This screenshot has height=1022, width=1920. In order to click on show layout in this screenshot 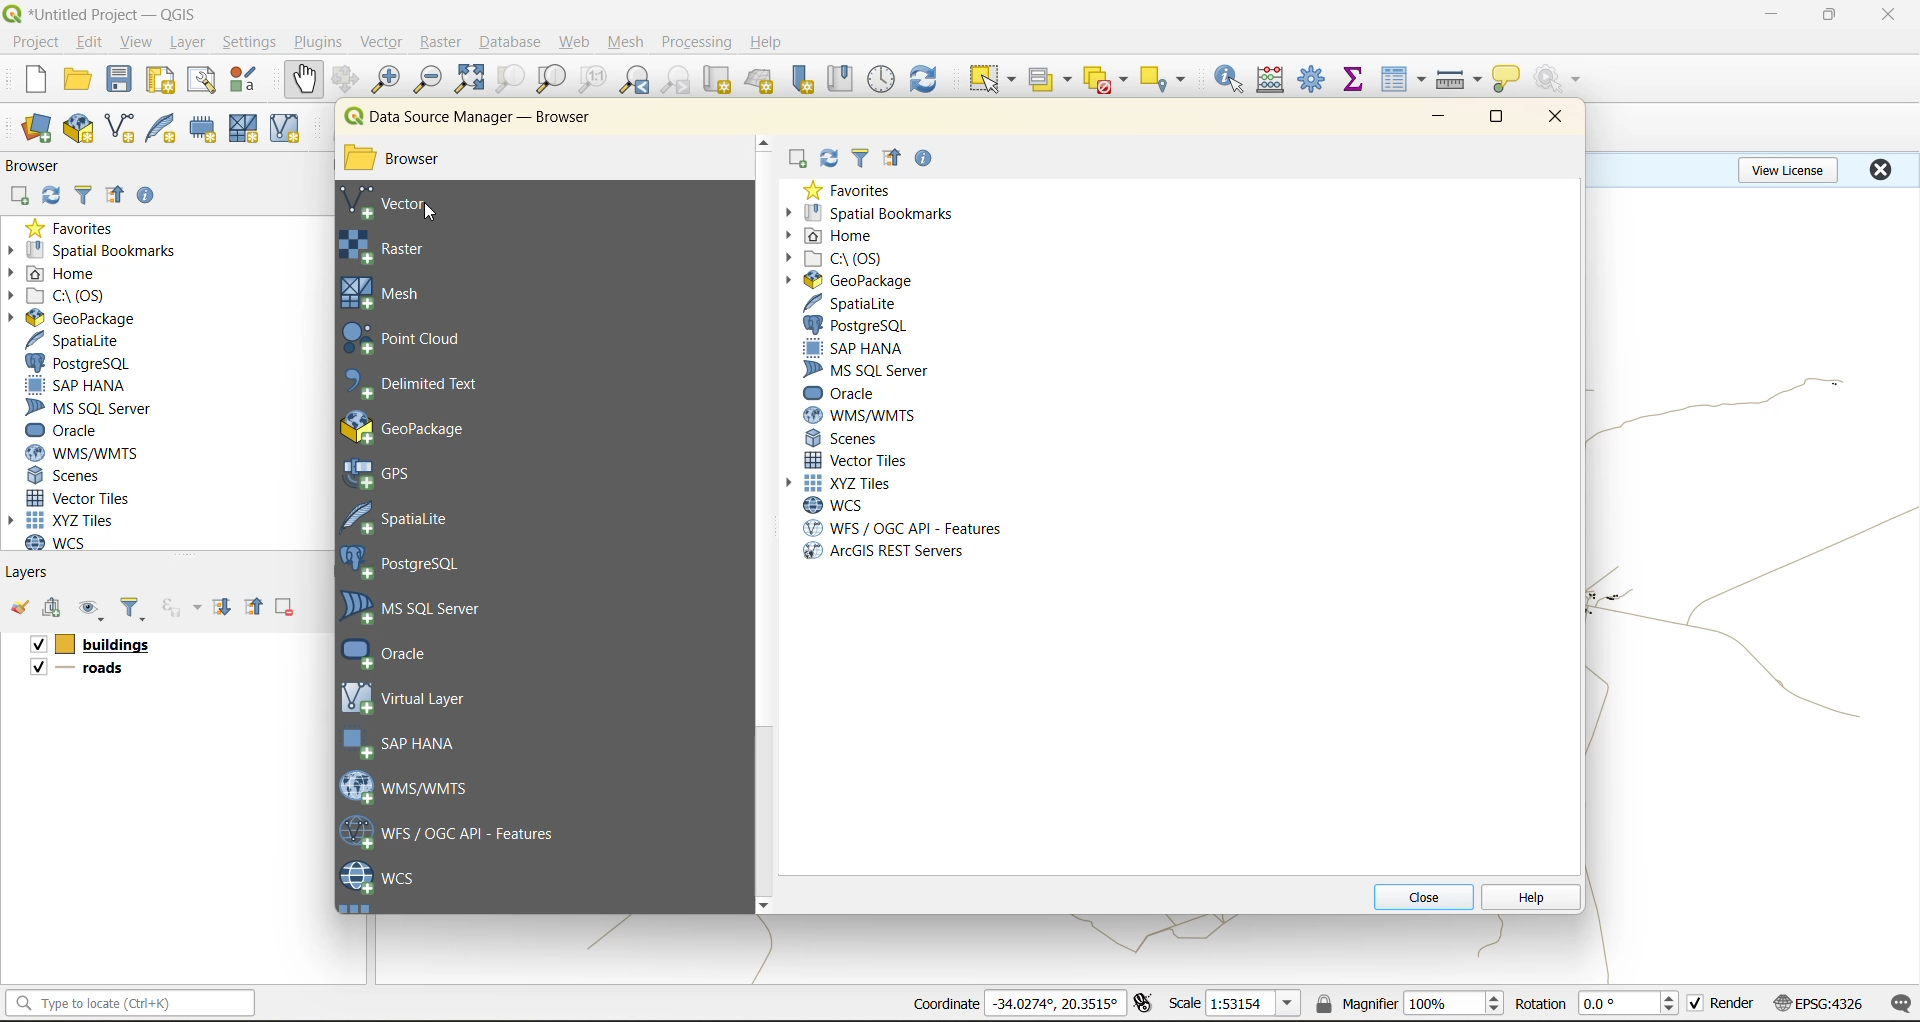, I will do `click(202, 80)`.